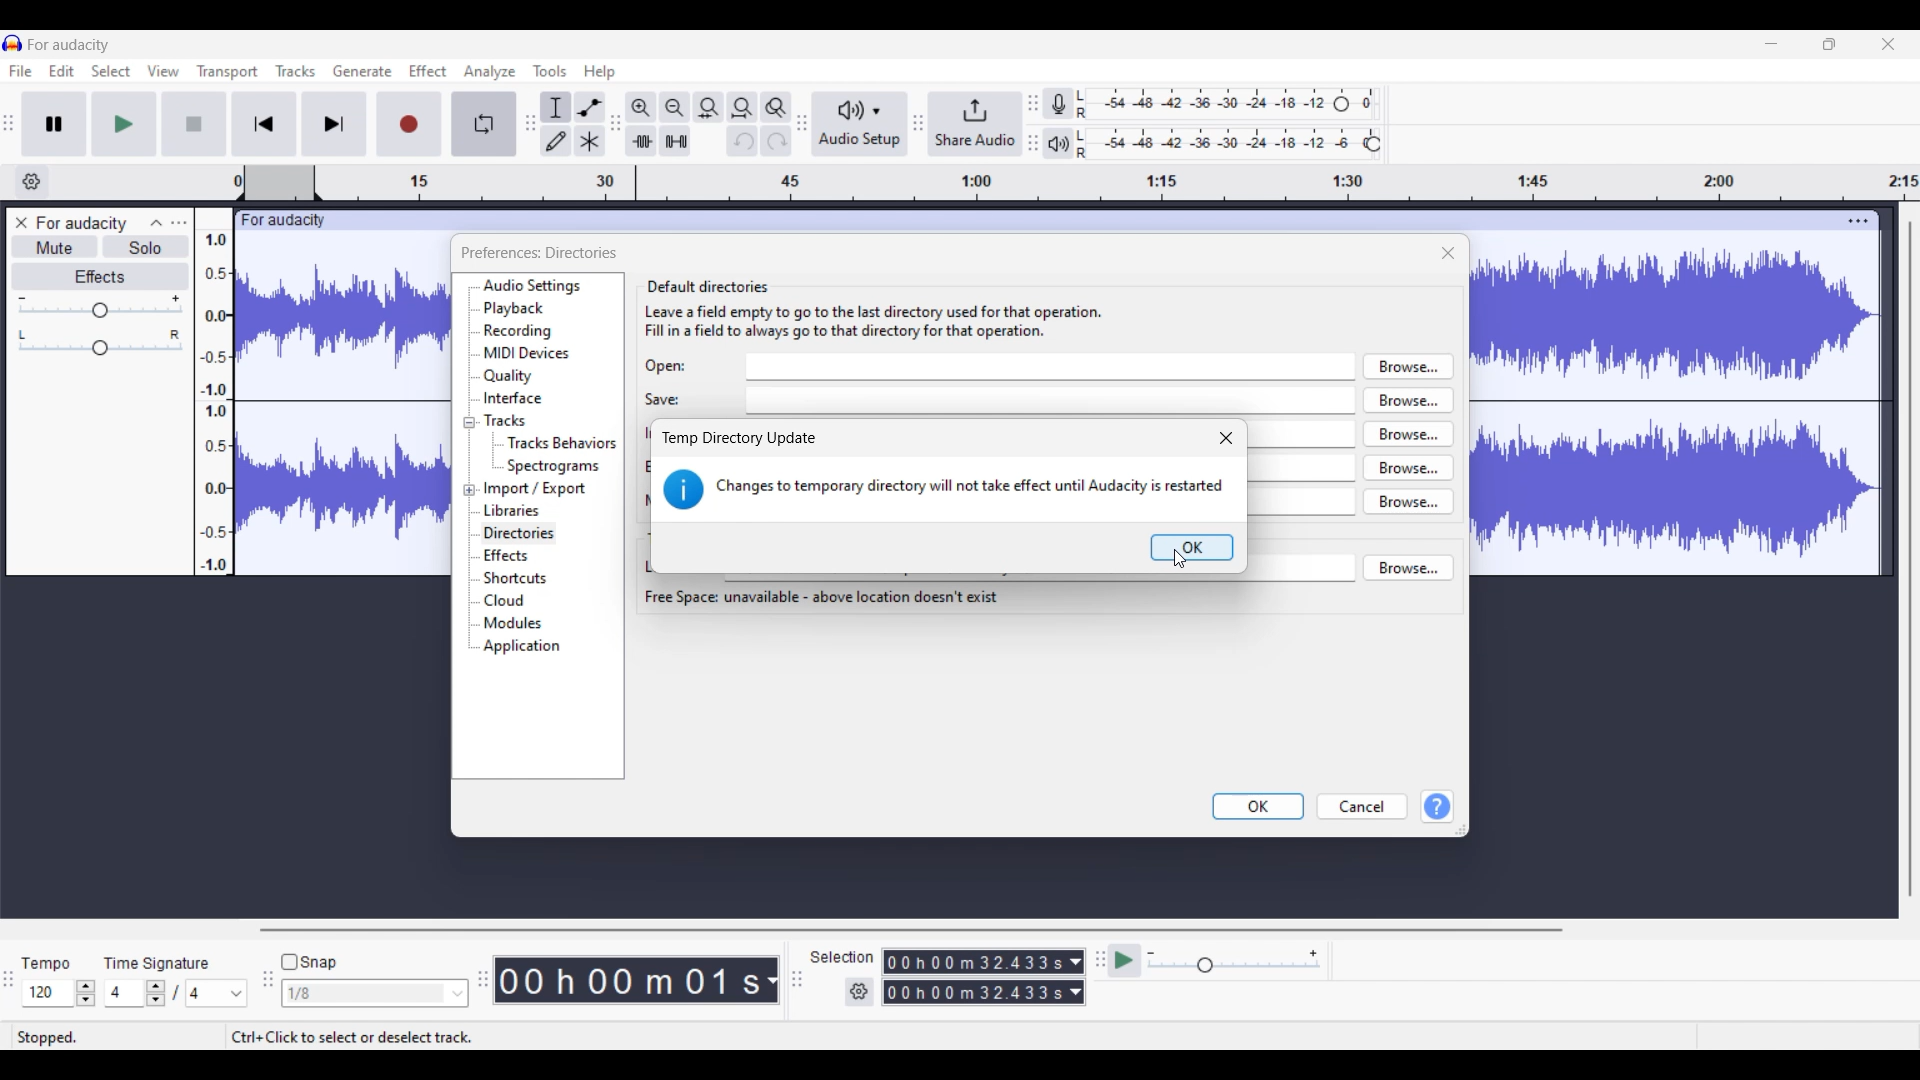 This screenshot has height=1080, width=1920. Describe the element at coordinates (1341, 104) in the screenshot. I see `Header to change recording level` at that location.